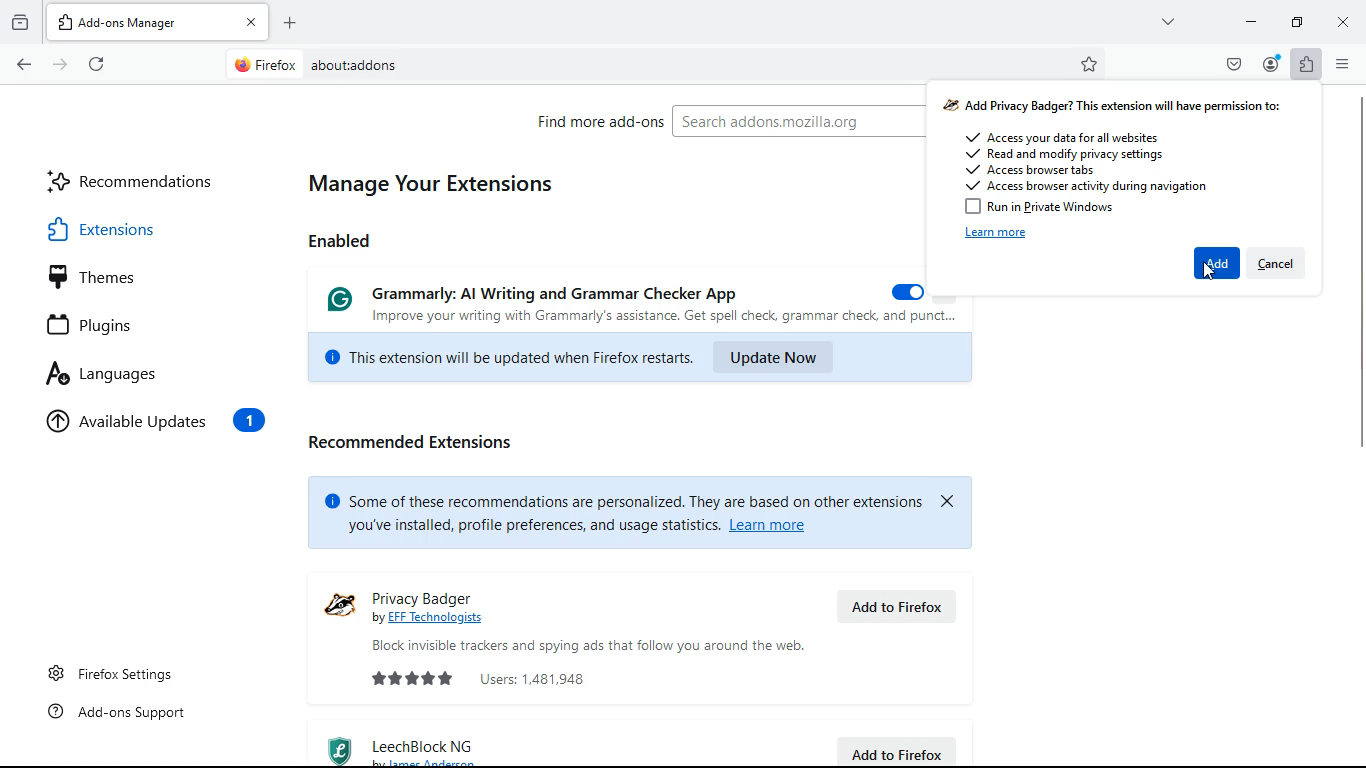  I want to click on close, so click(950, 500).